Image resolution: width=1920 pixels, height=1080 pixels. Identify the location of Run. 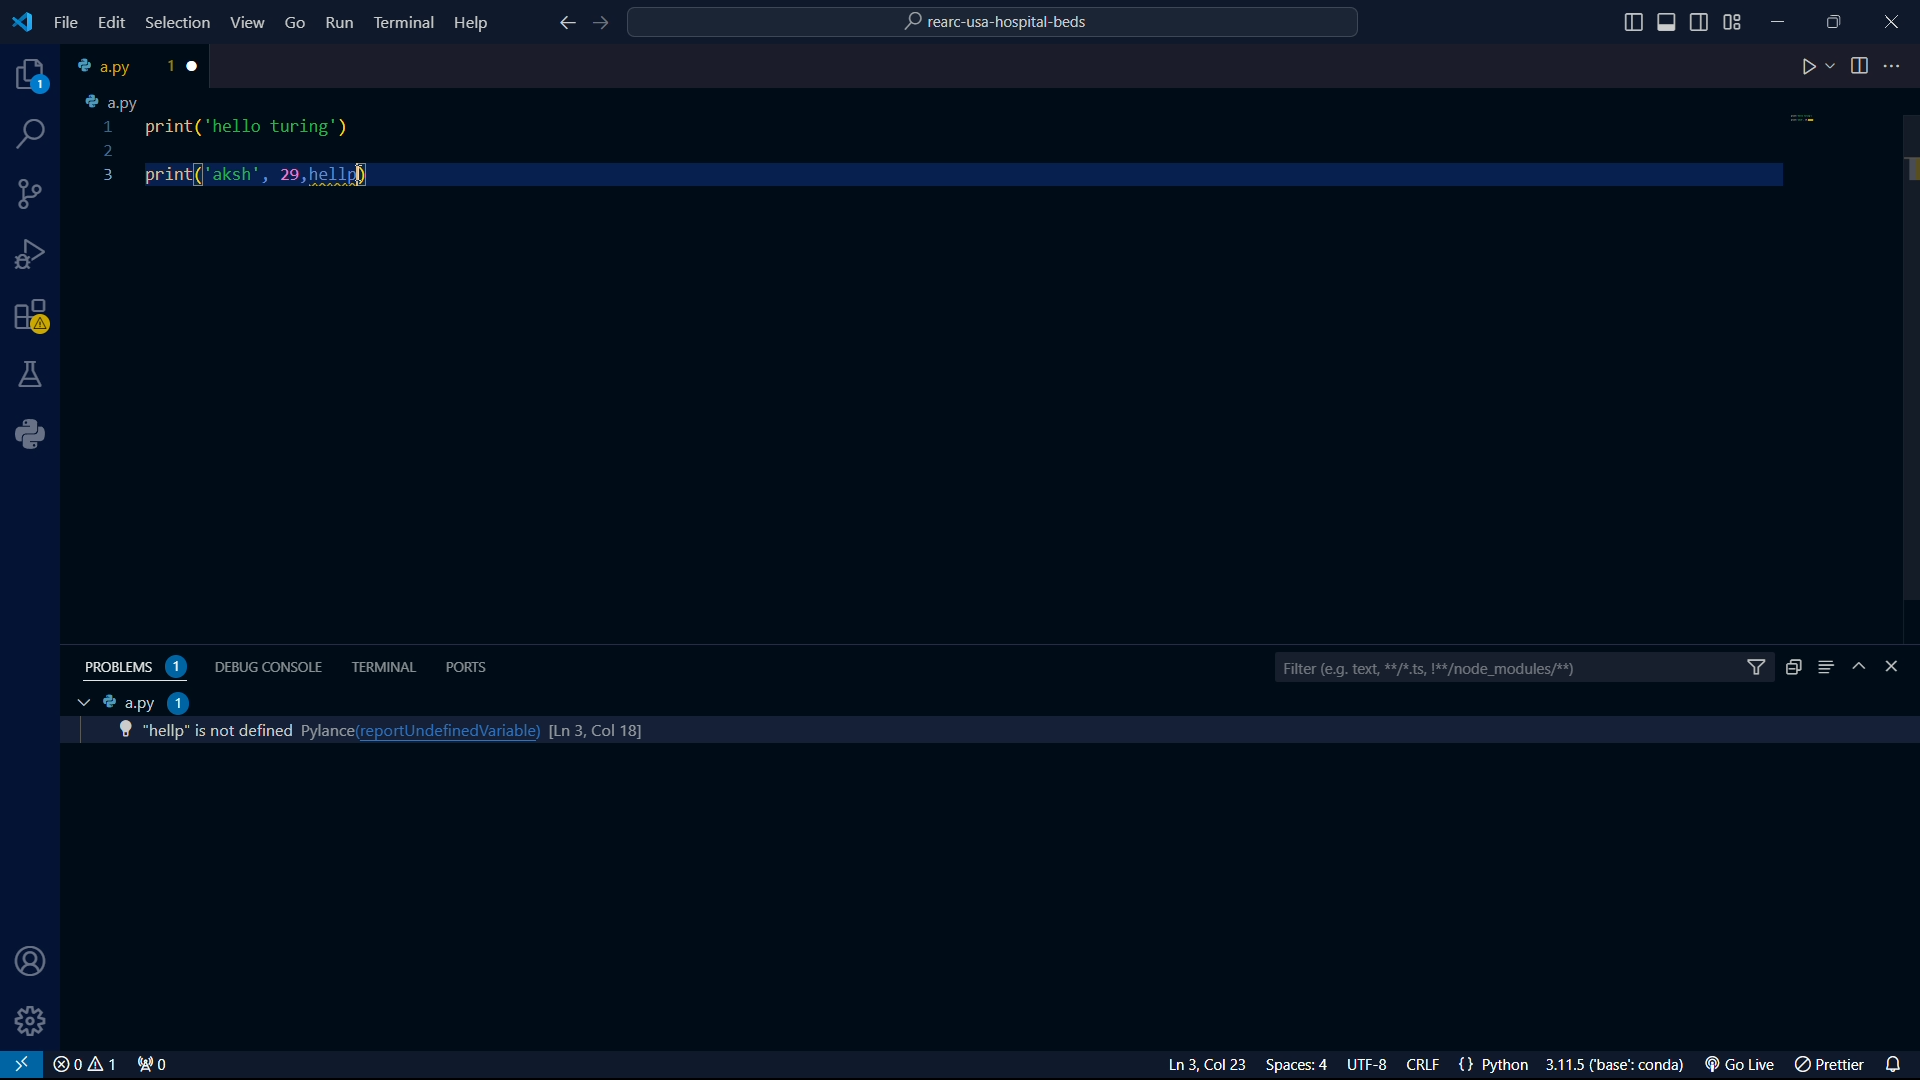
(341, 26).